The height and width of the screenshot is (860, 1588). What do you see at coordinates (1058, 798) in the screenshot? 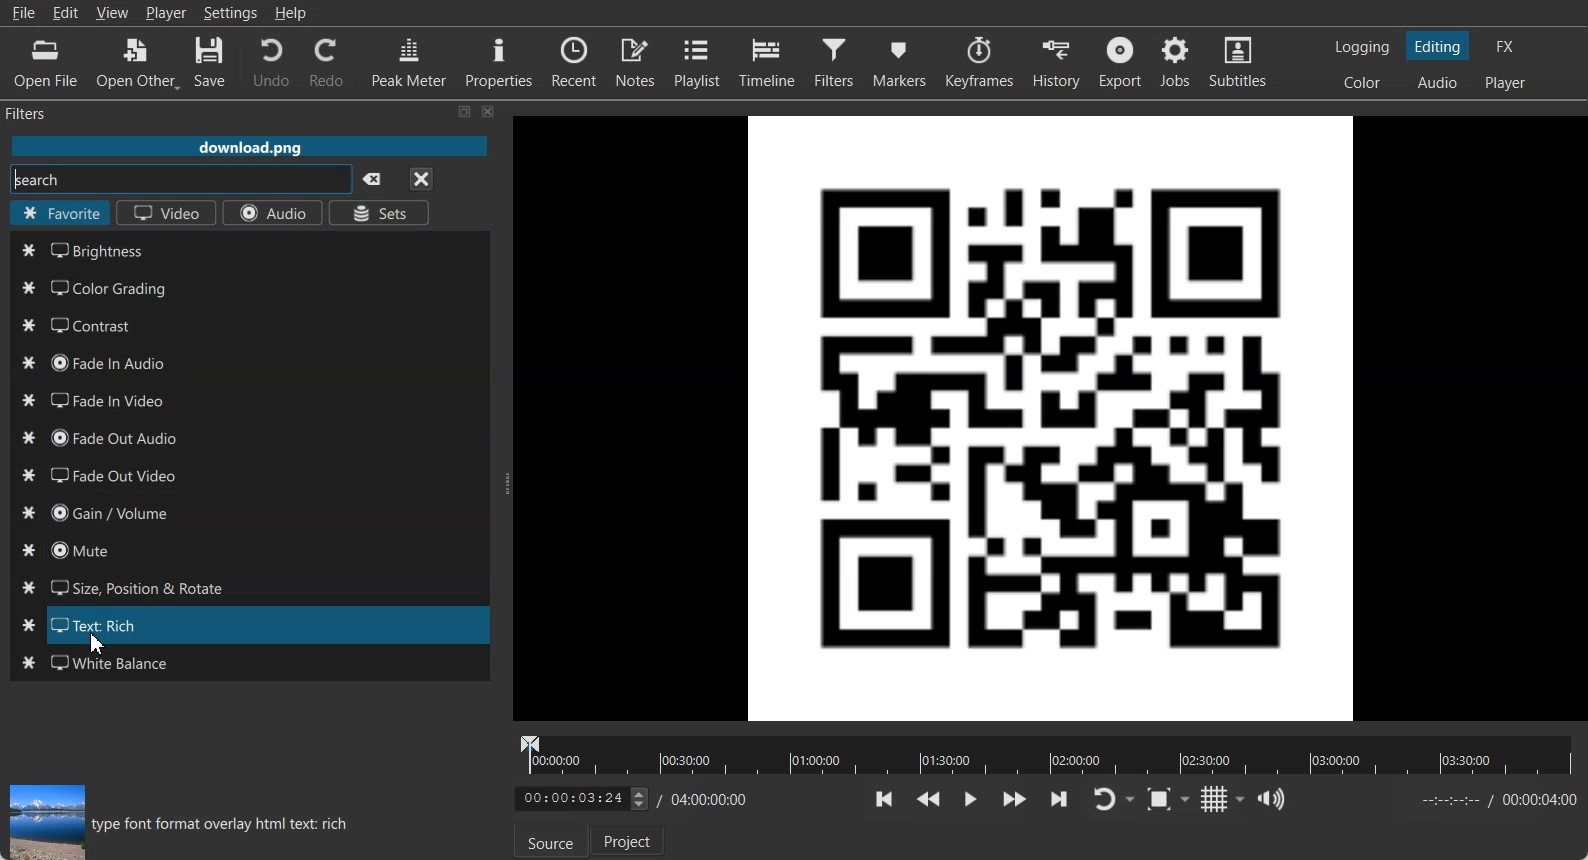
I see `Skip to the next point` at bounding box center [1058, 798].